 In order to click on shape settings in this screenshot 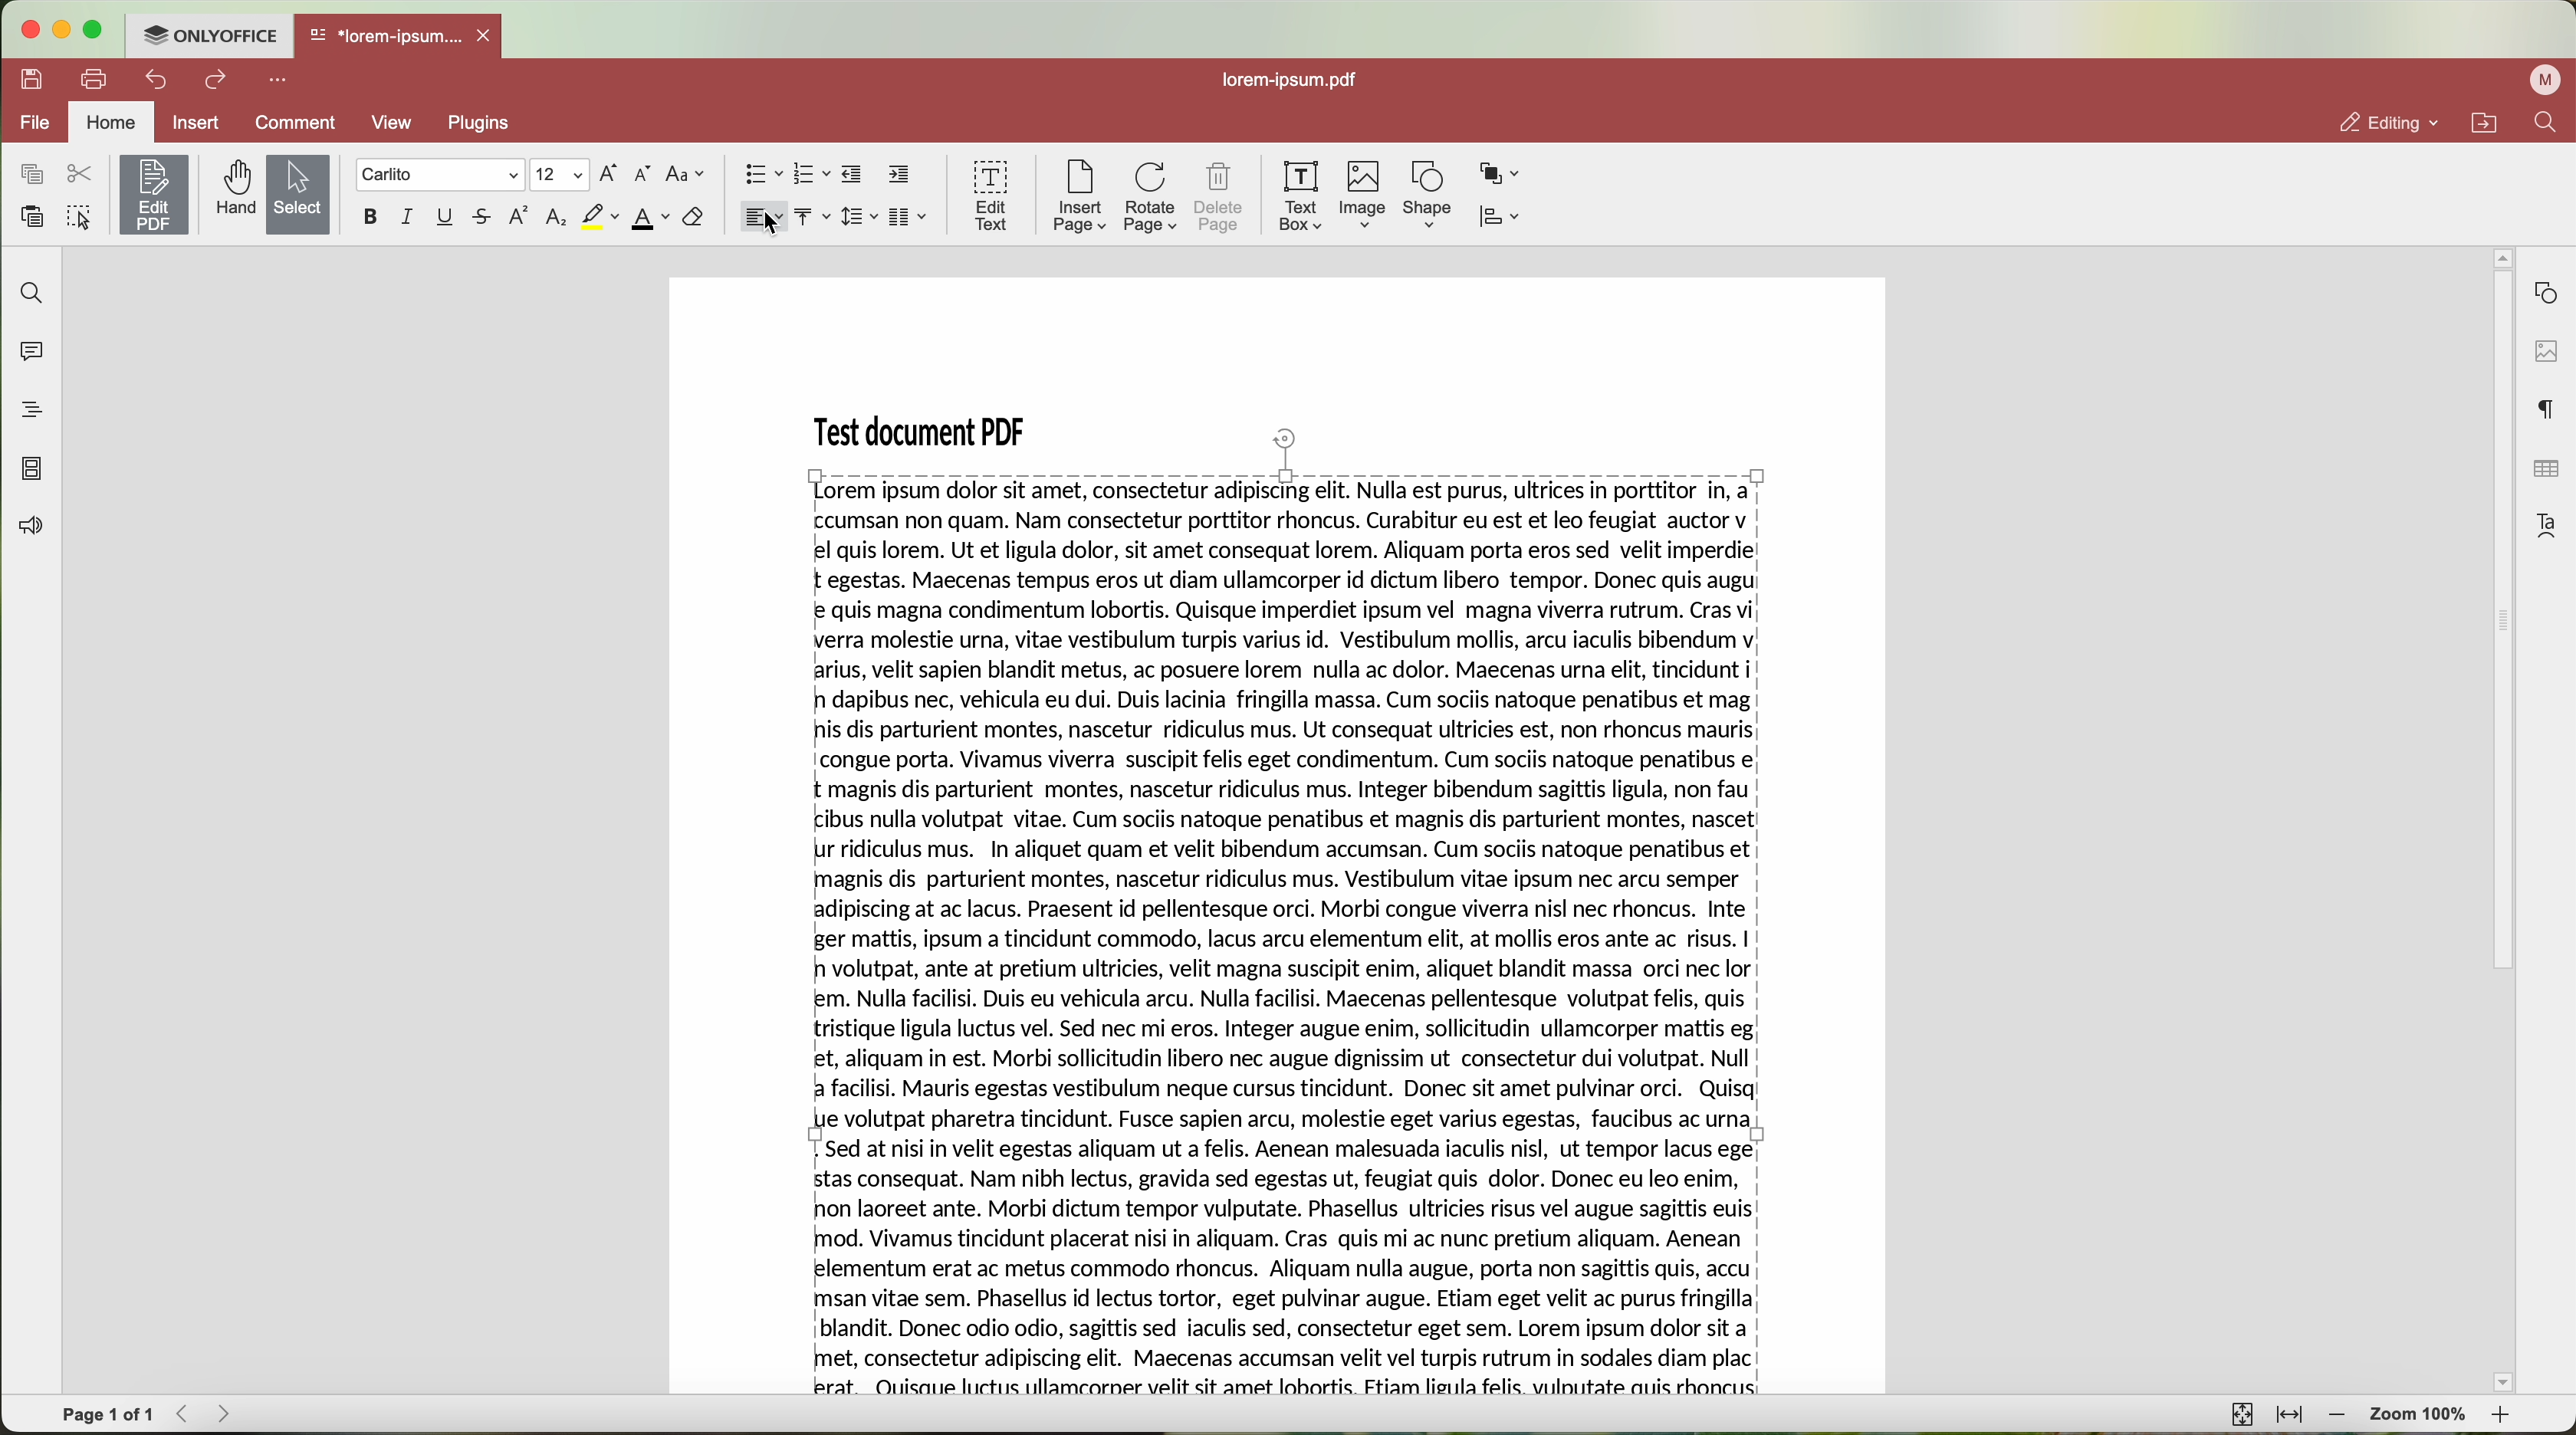, I will do `click(2544, 291)`.